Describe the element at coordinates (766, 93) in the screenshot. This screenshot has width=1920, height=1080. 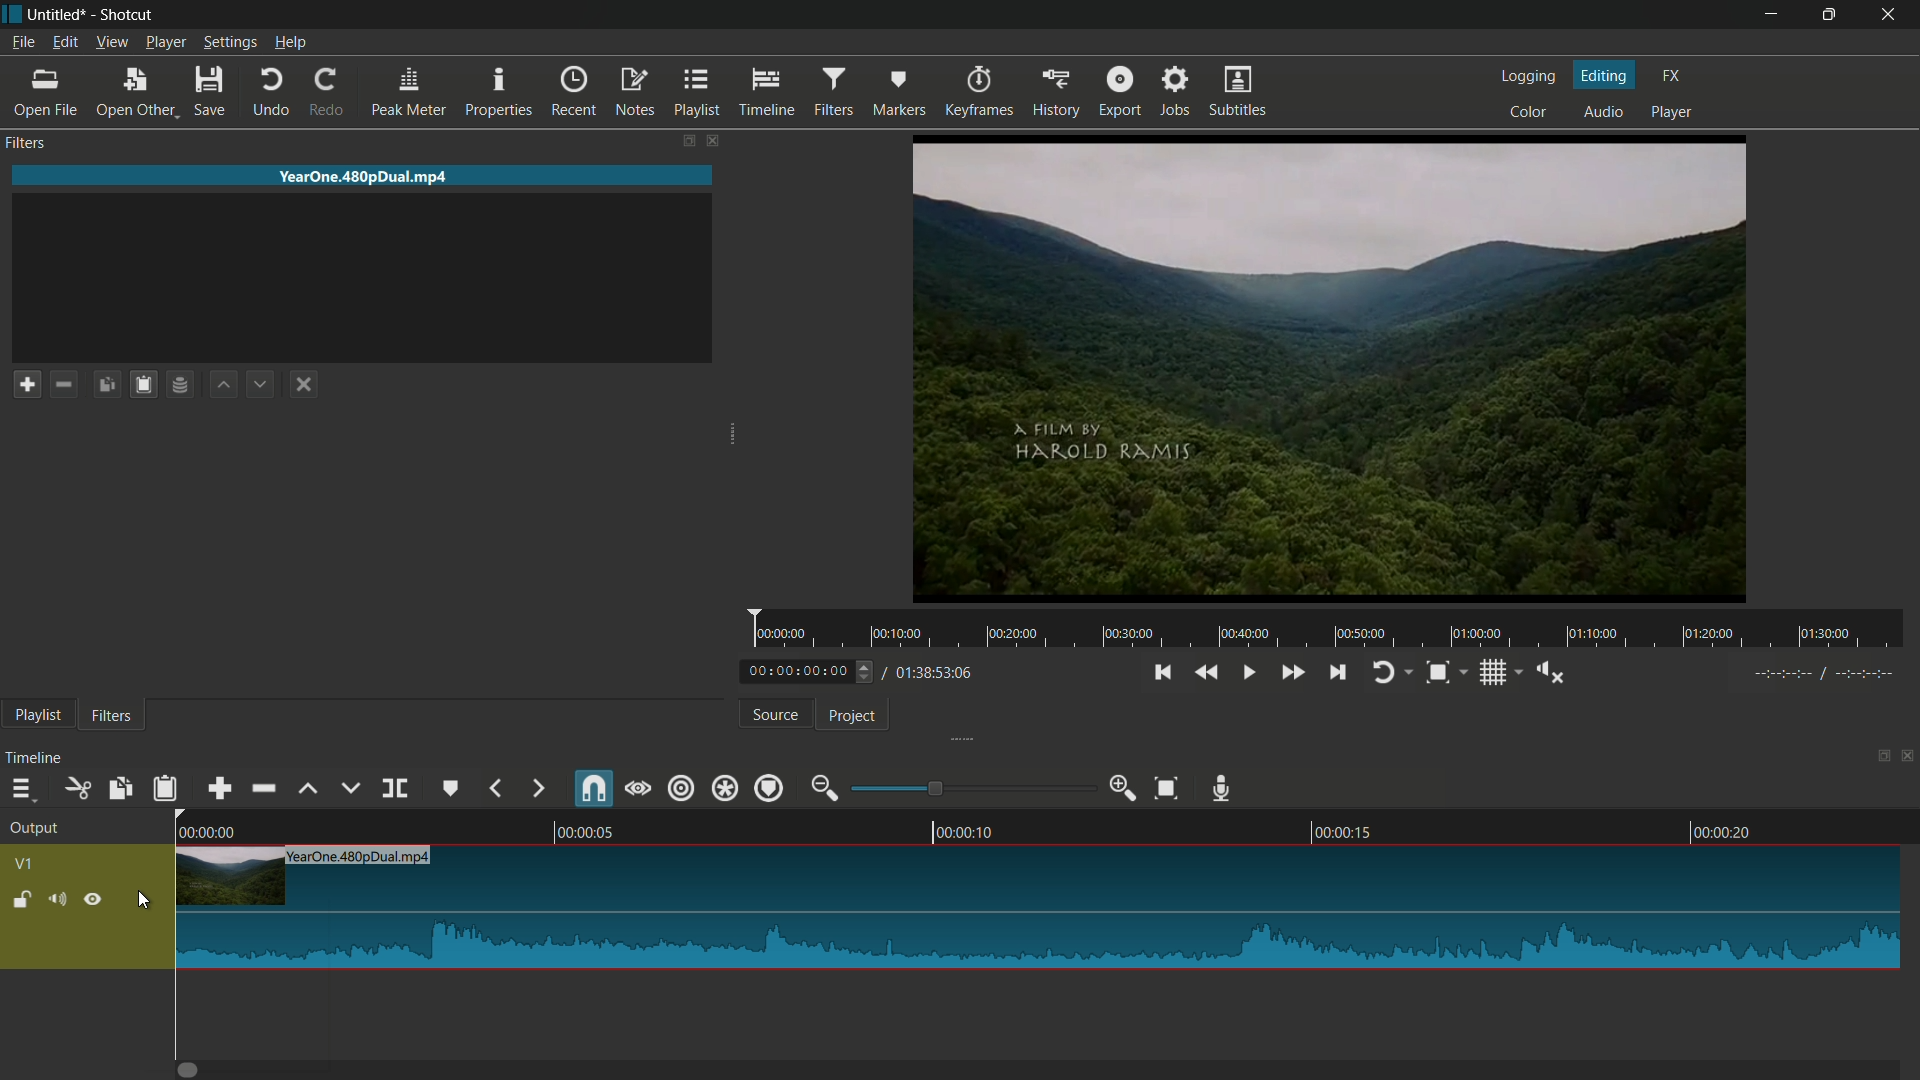
I see `timeline` at that location.